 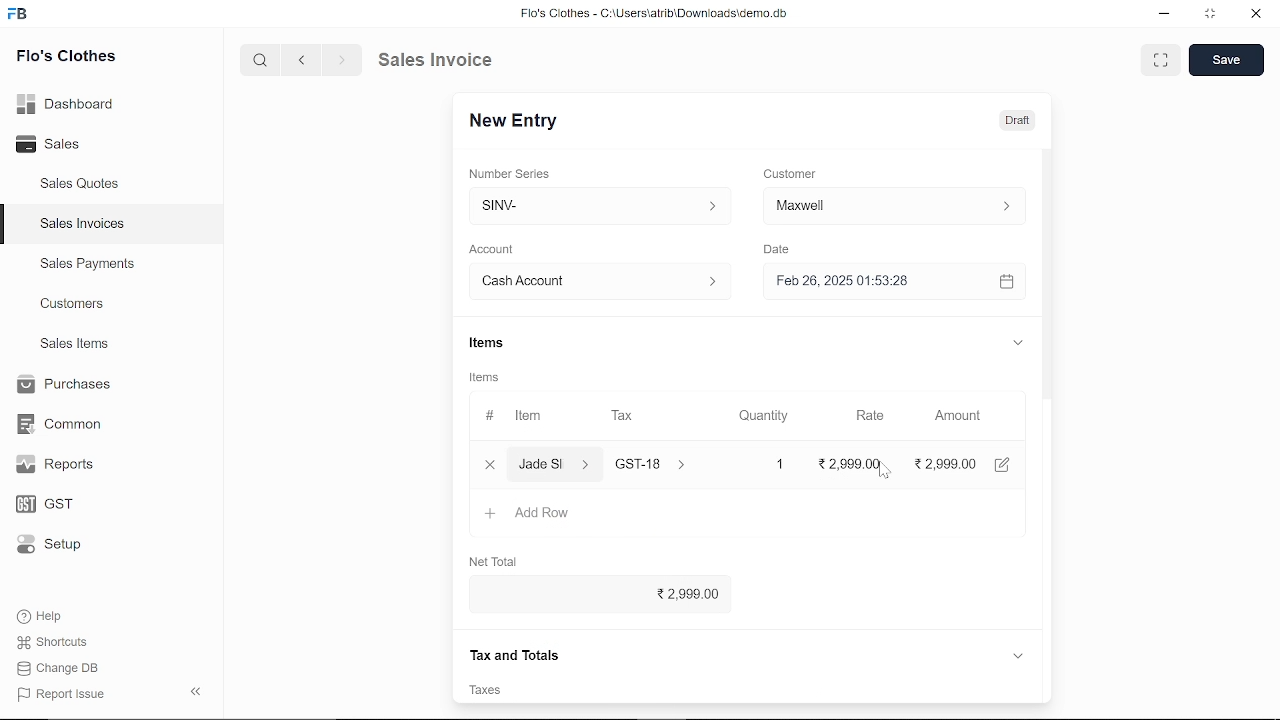 What do you see at coordinates (70, 145) in the screenshot?
I see `Sales` at bounding box center [70, 145].